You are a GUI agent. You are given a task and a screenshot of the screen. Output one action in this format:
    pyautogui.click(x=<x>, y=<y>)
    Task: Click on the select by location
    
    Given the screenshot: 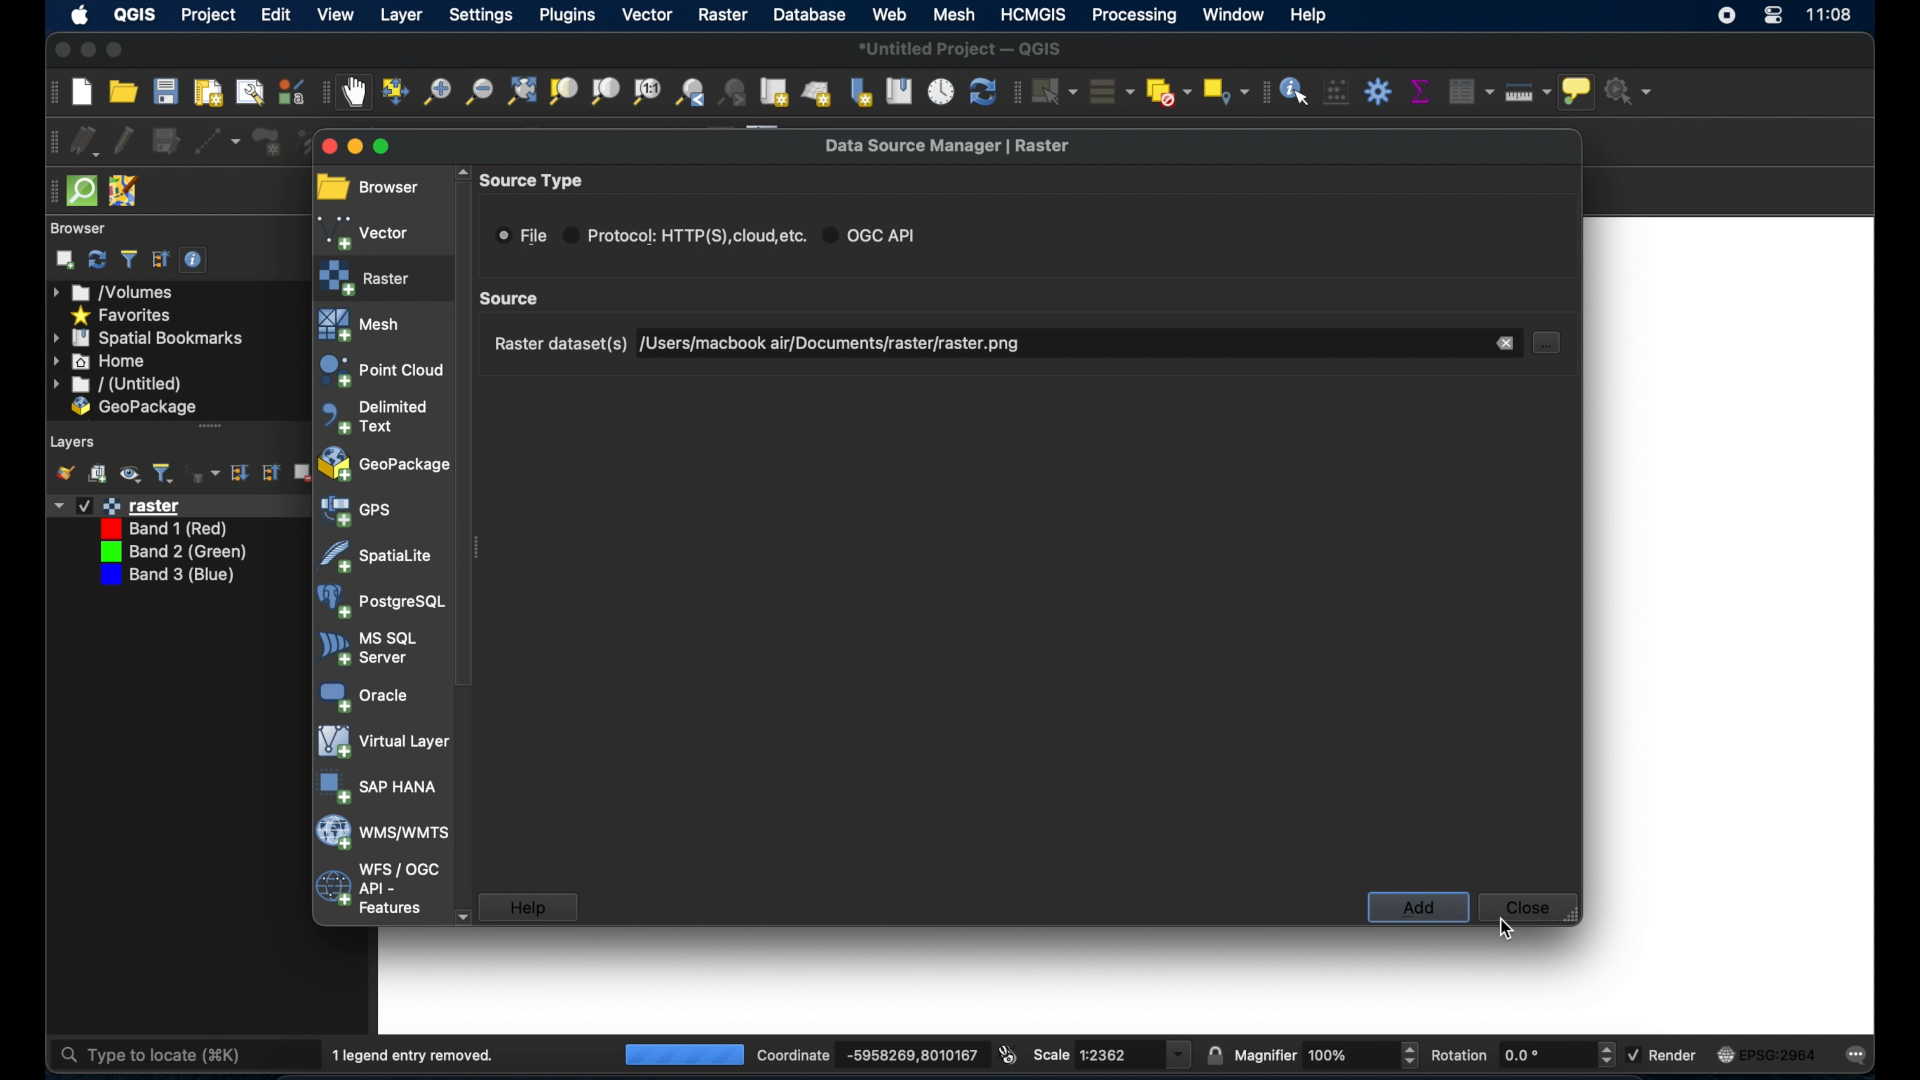 What is the action you would take?
    pyautogui.click(x=1223, y=91)
    